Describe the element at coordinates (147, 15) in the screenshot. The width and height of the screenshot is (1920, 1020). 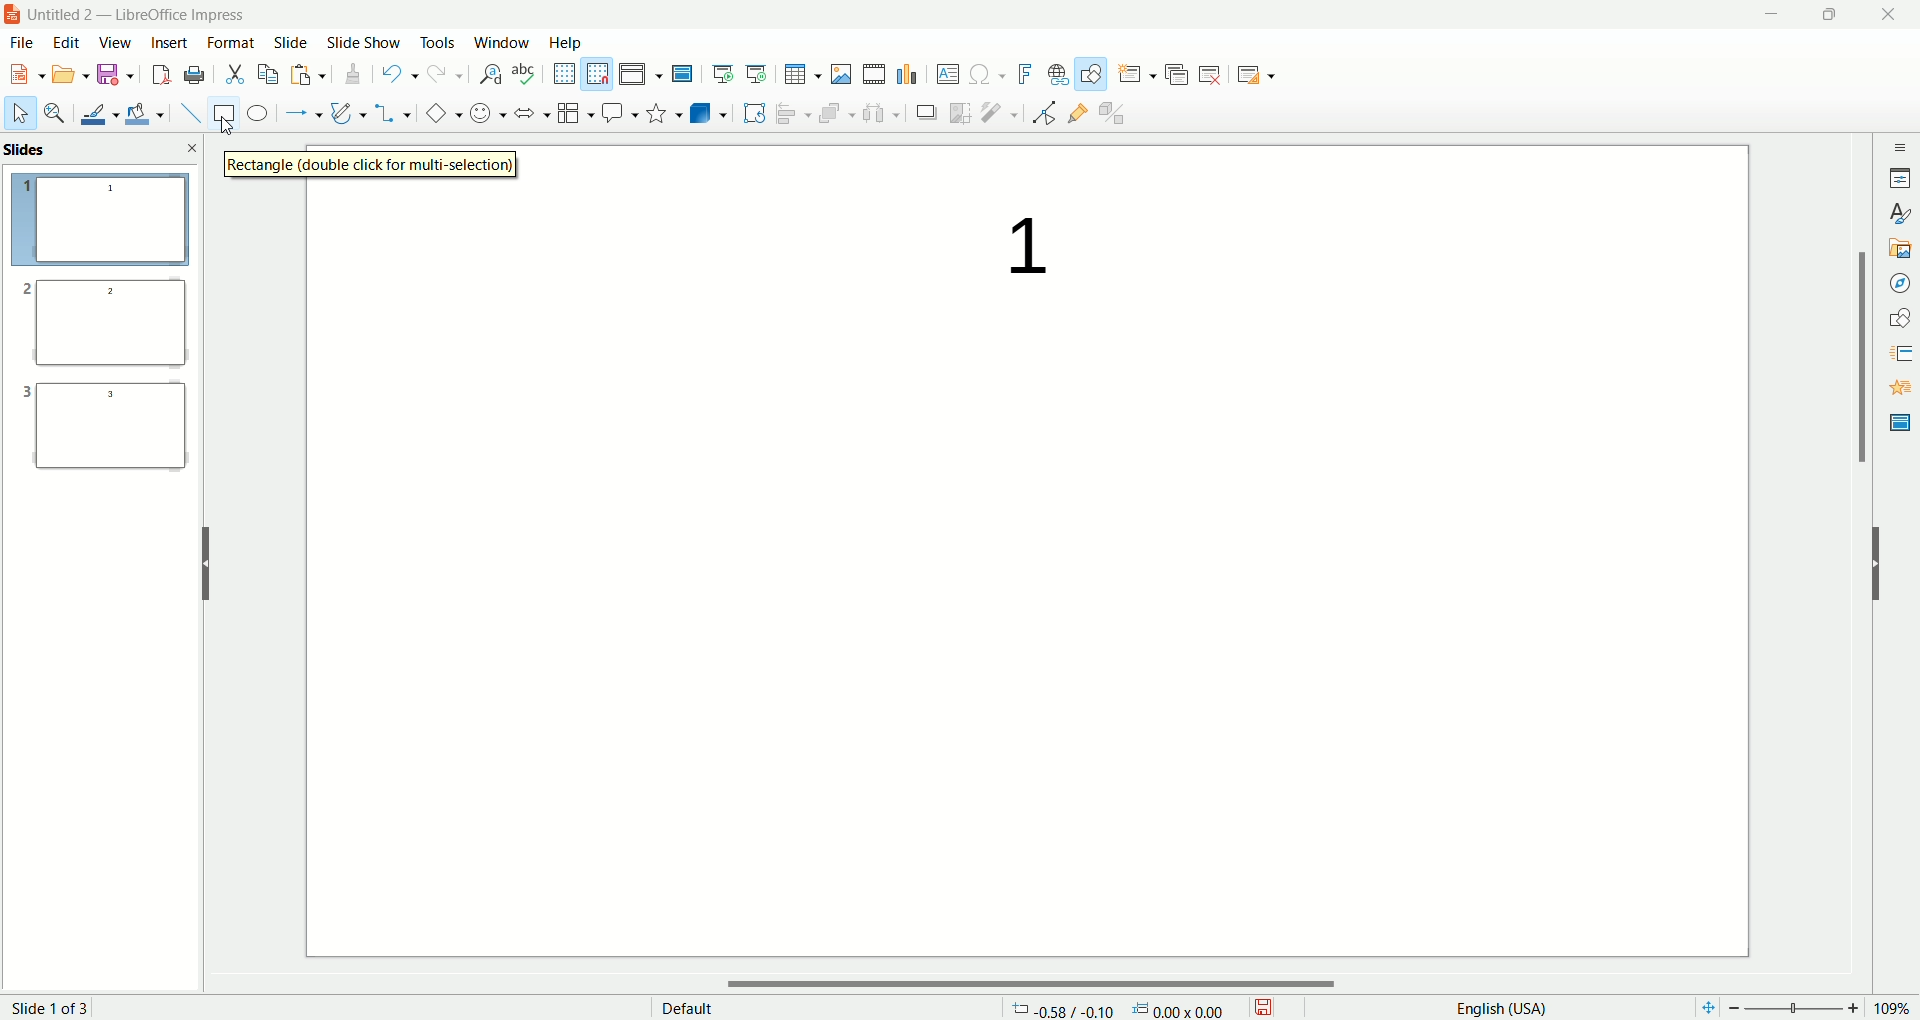
I see `title` at that location.